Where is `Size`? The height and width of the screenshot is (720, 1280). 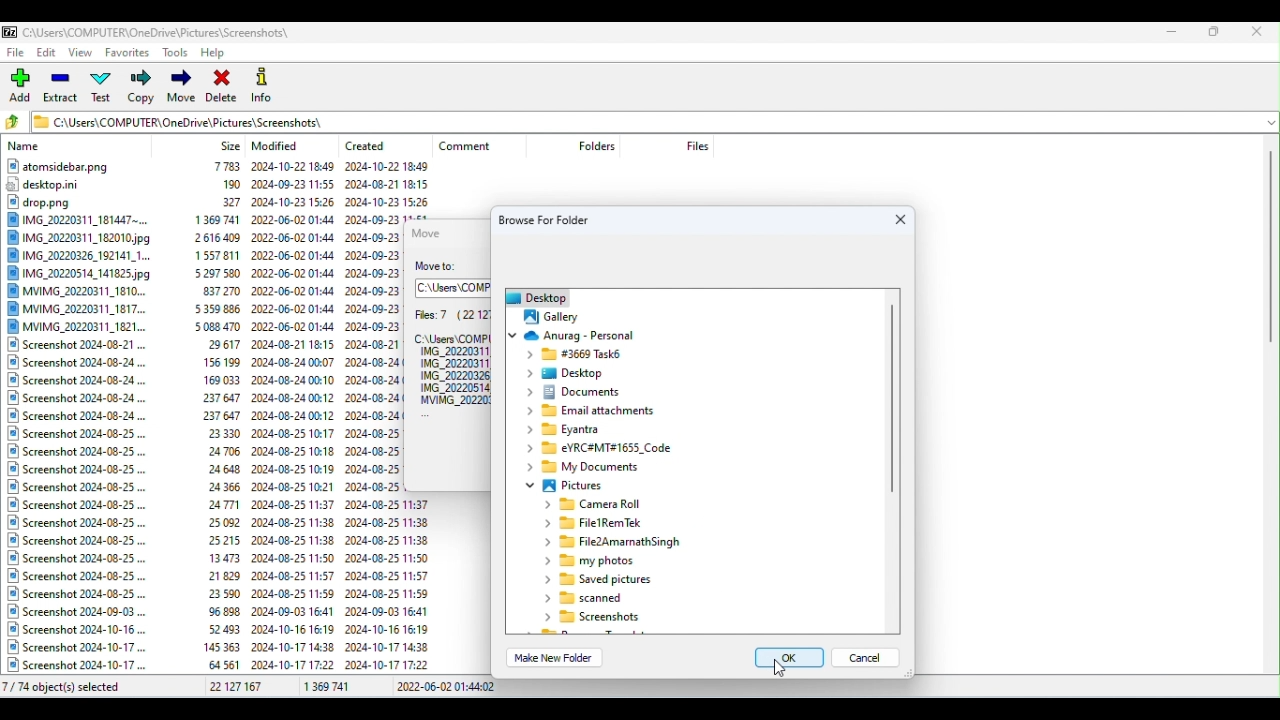
Size is located at coordinates (231, 145).